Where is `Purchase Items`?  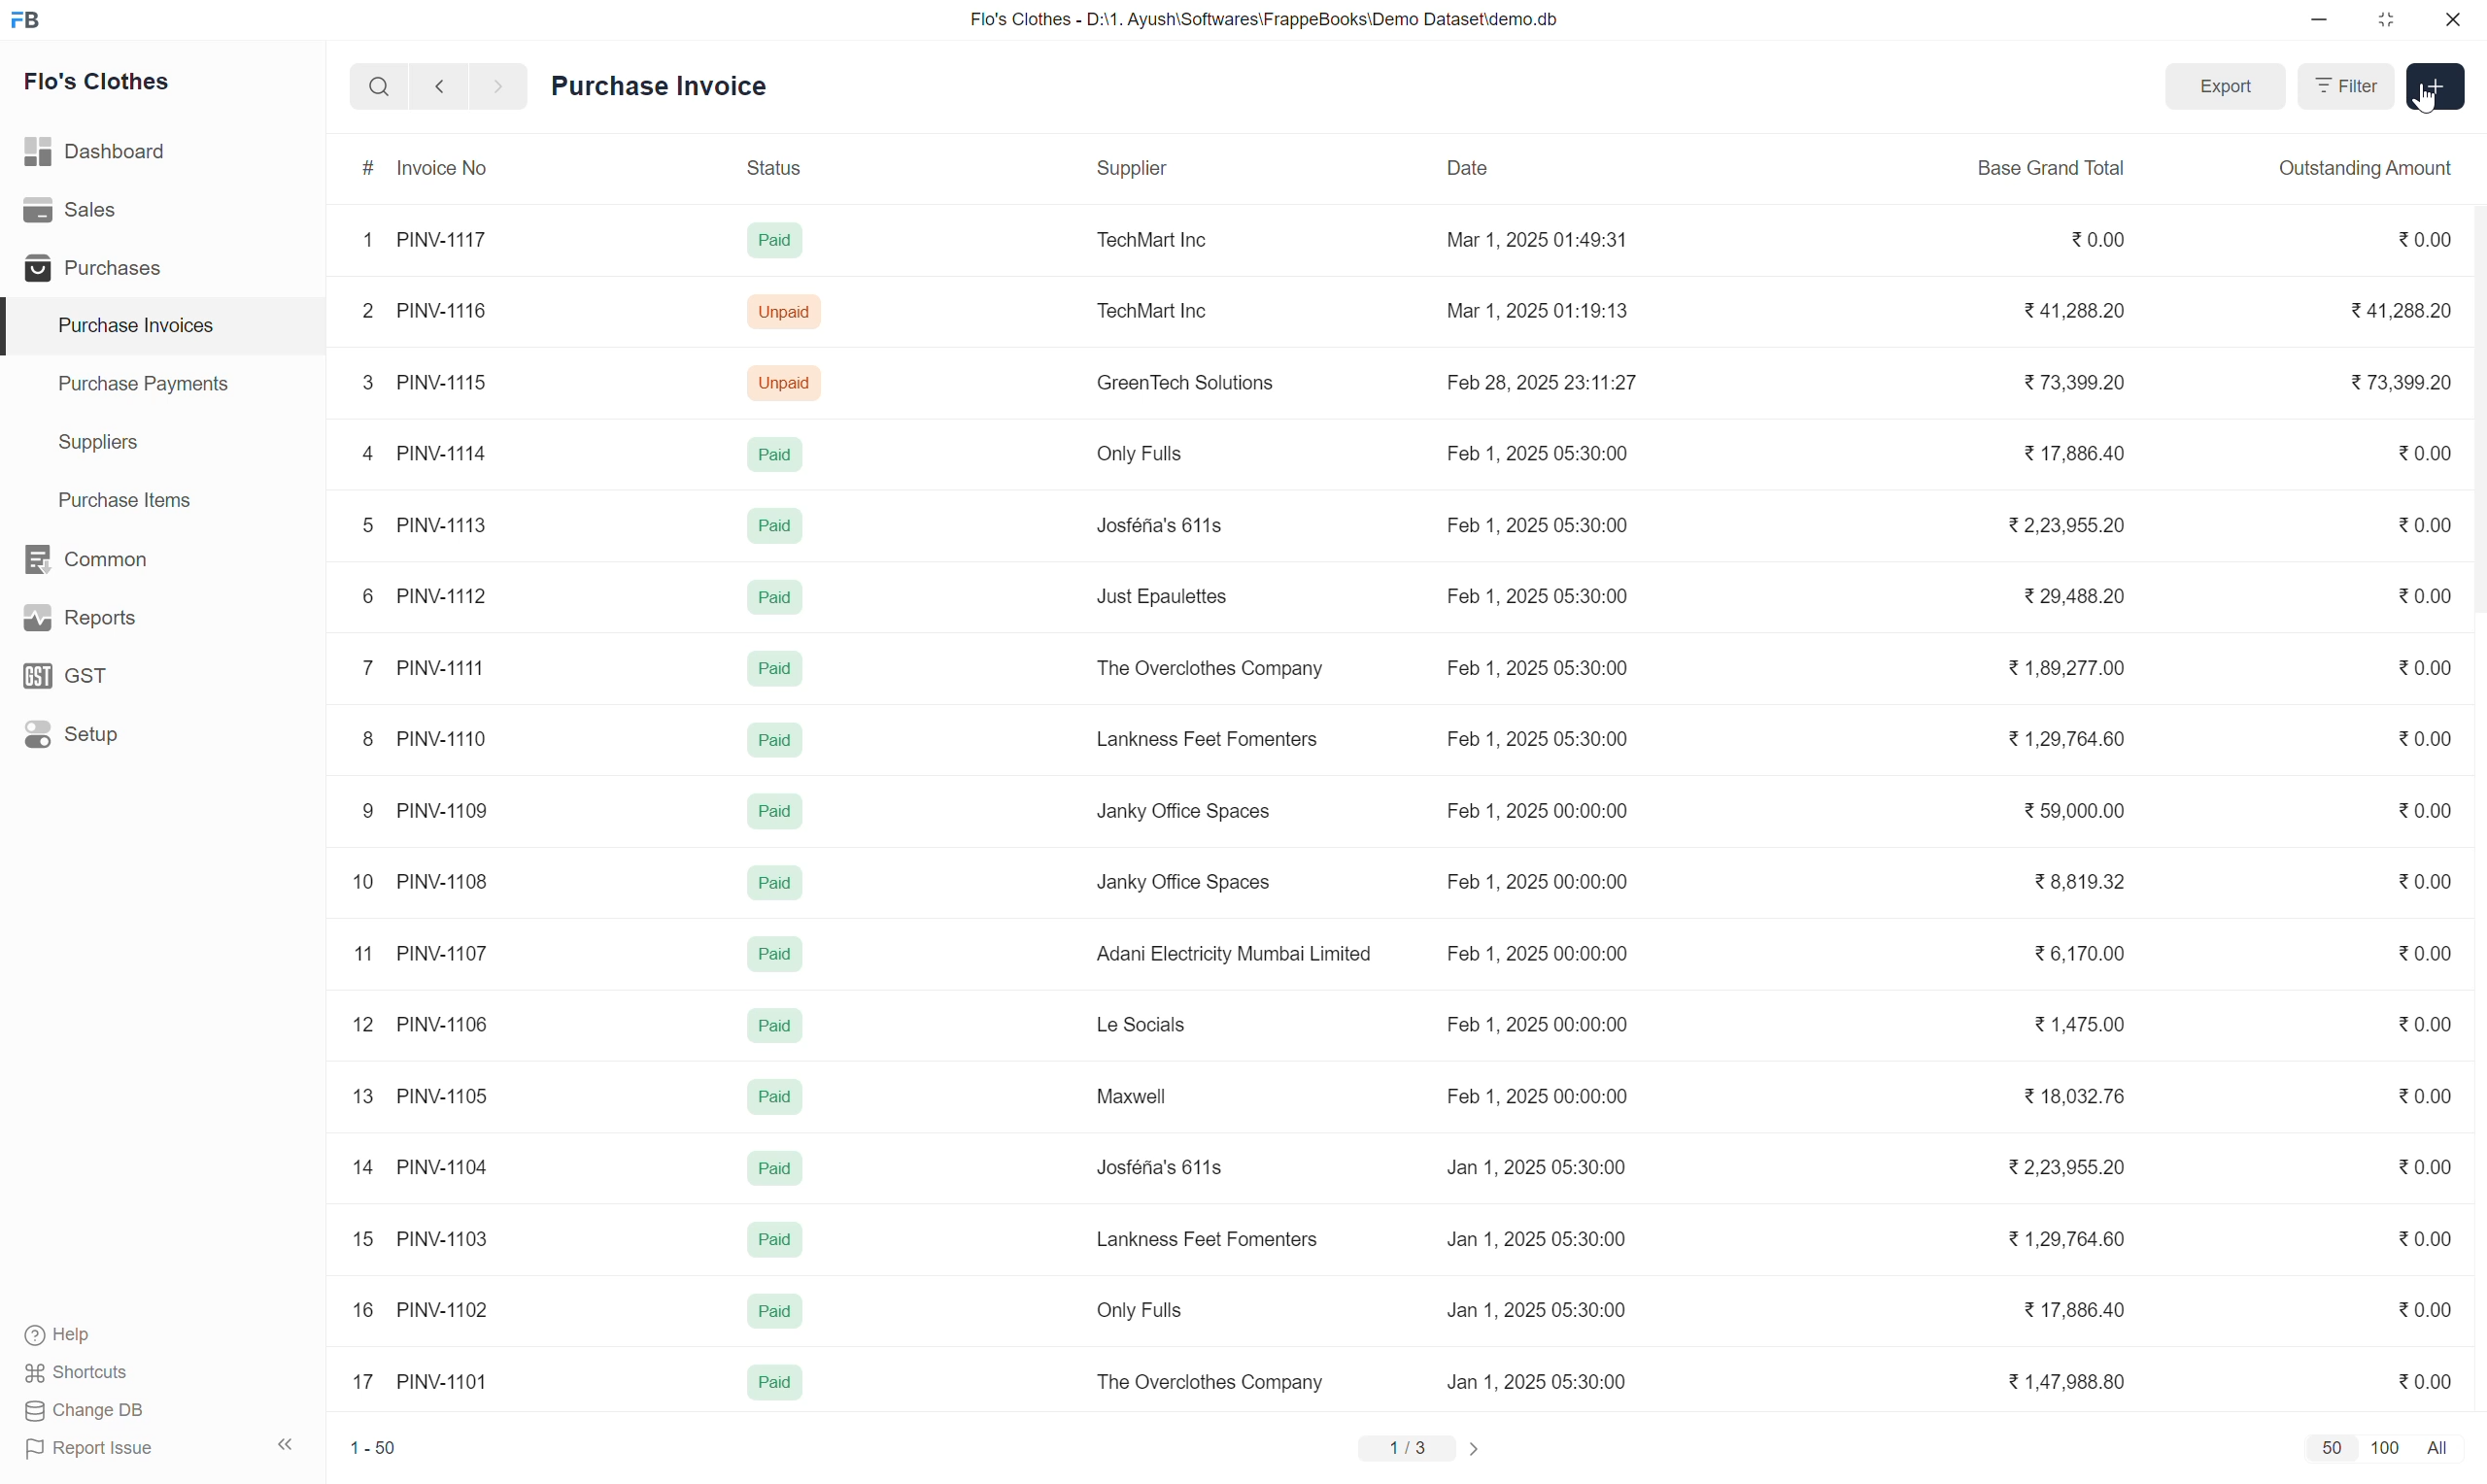 Purchase Items is located at coordinates (163, 501).